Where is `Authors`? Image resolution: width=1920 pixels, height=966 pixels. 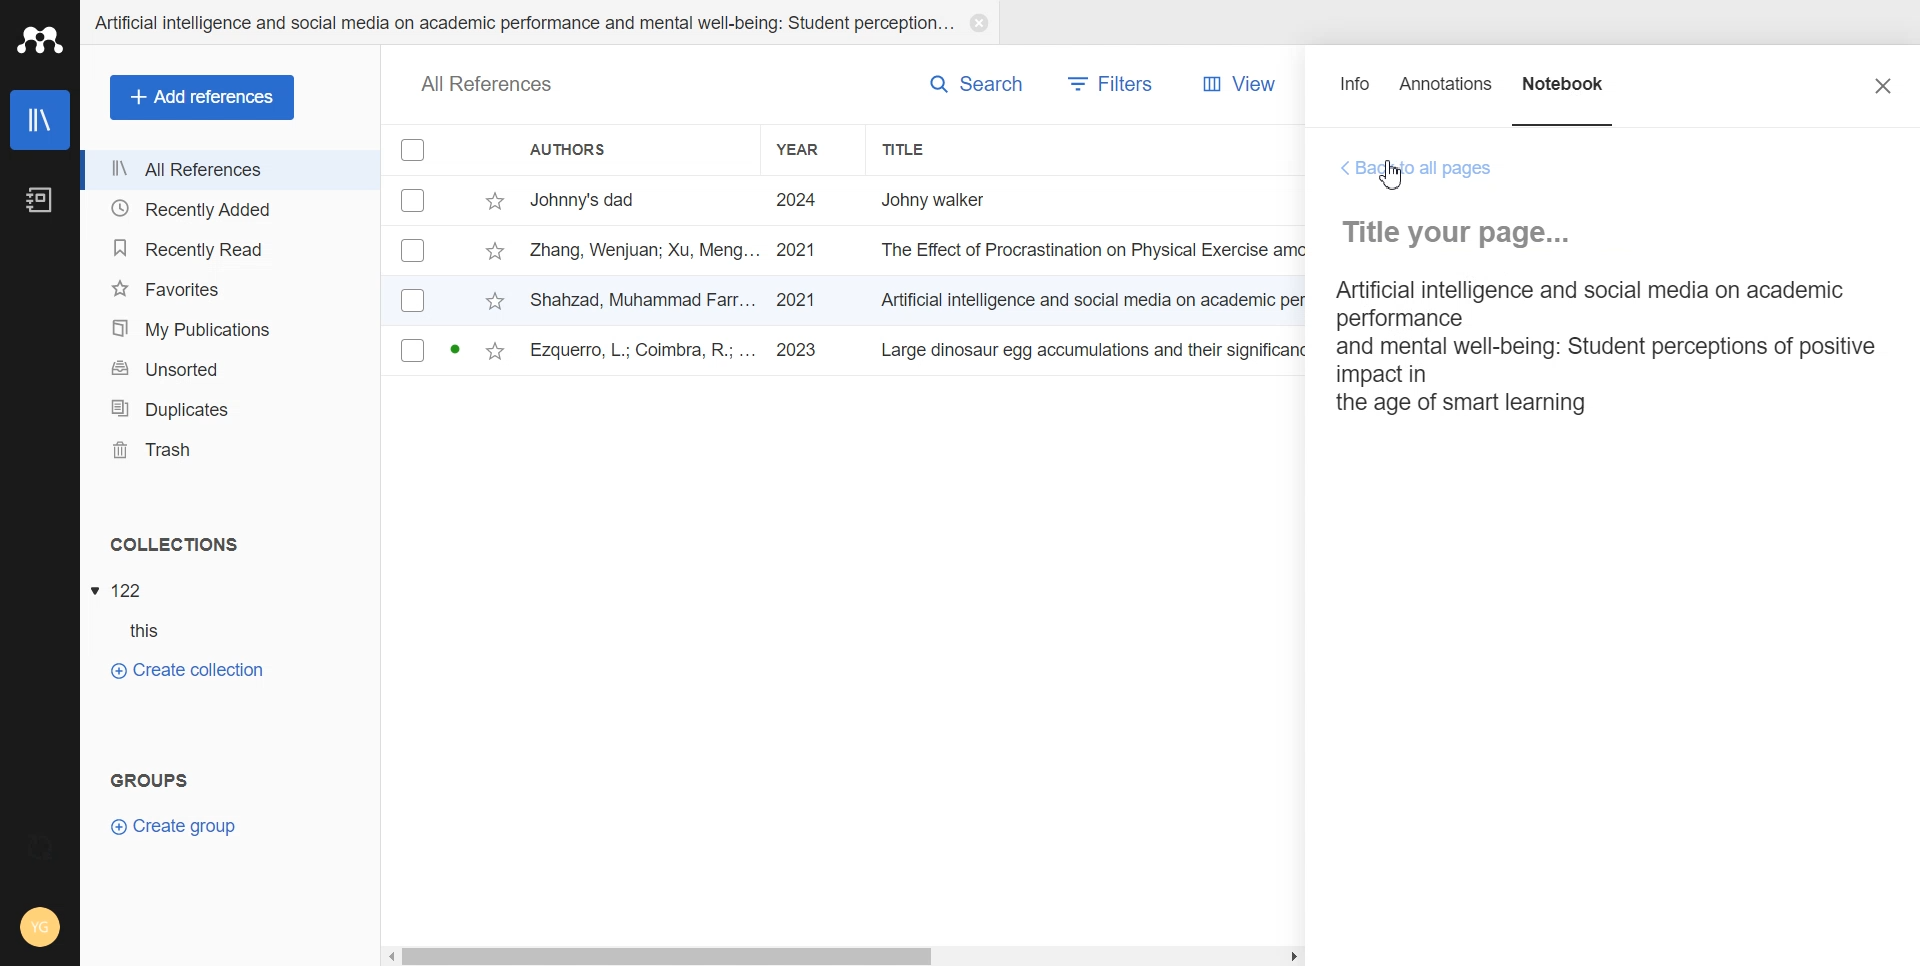
Authors is located at coordinates (633, 149).